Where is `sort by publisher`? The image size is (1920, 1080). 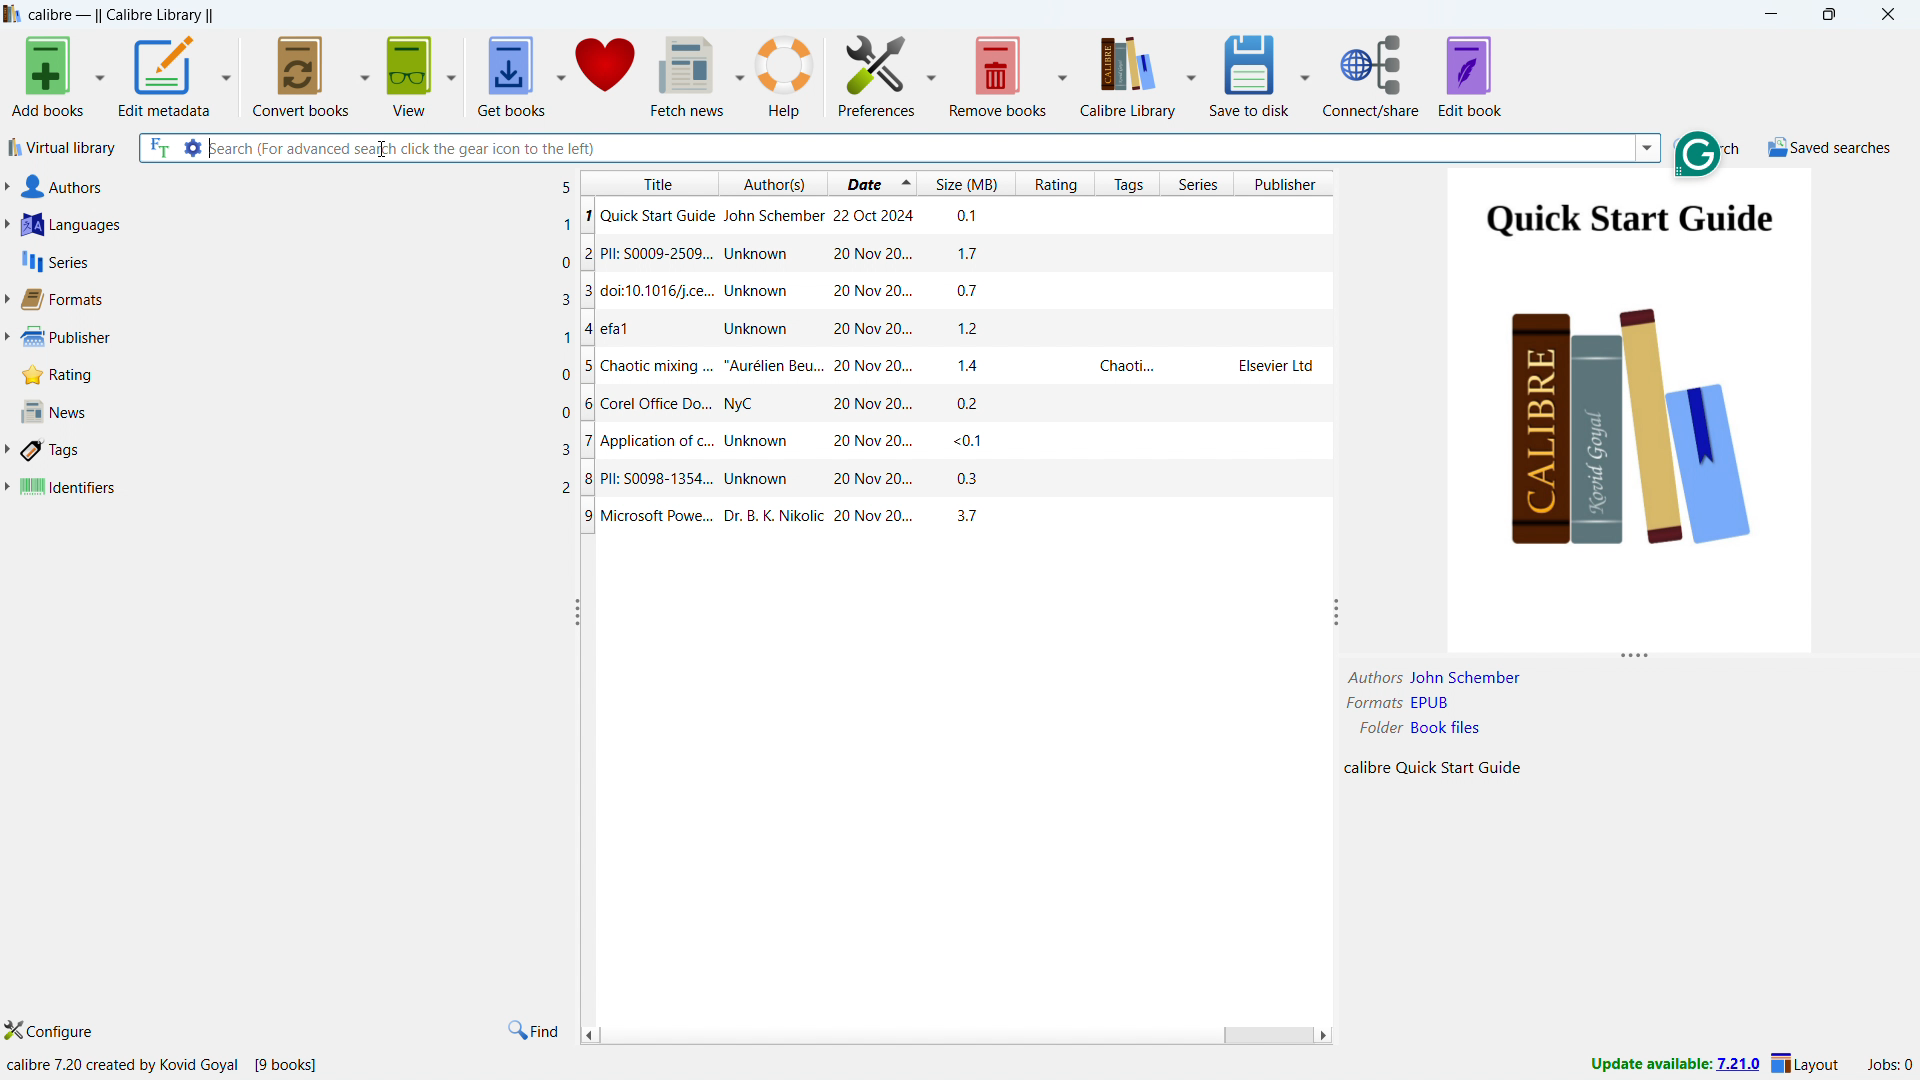 sort by publisher is located at coordinates (1288, 183).